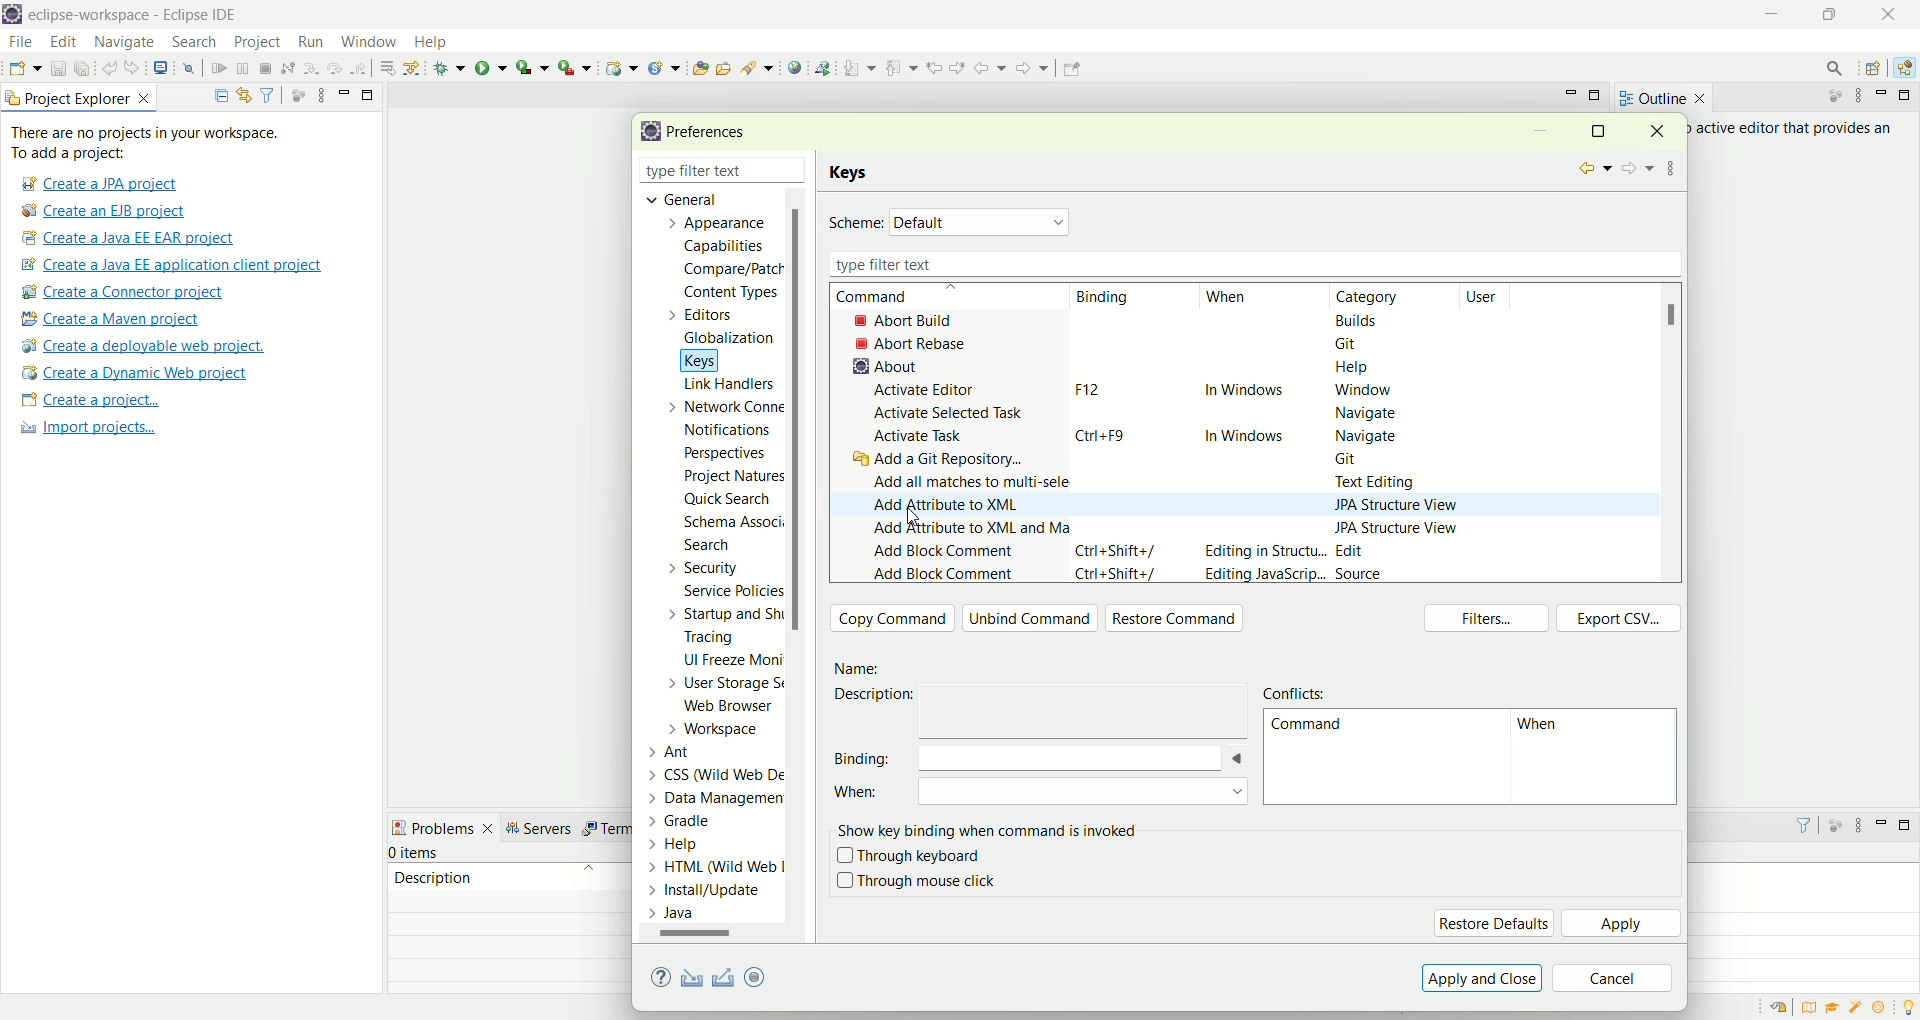 The width and height of the screenshot is (1920, 1020). I want to click on Gradle, so click(699, 819).